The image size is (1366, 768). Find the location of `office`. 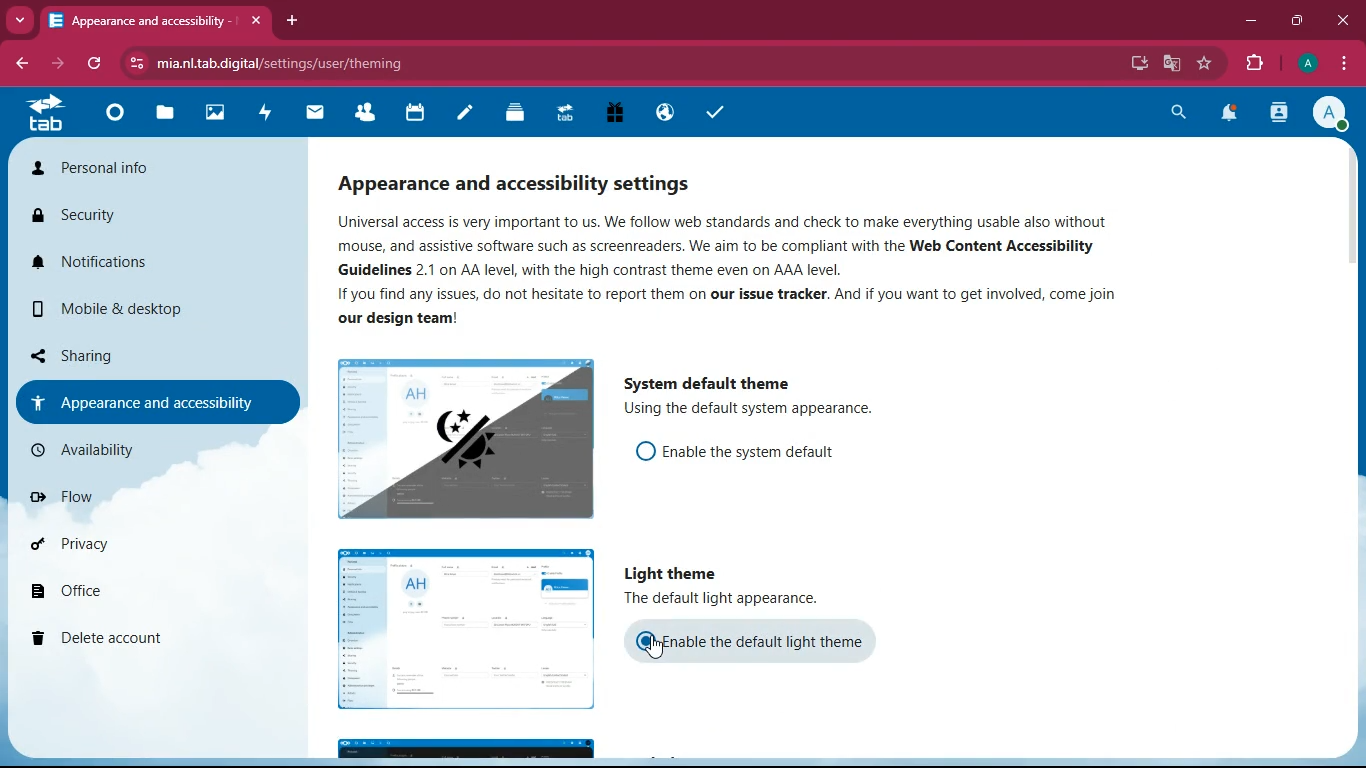

office is located at coordinates (145, 591).